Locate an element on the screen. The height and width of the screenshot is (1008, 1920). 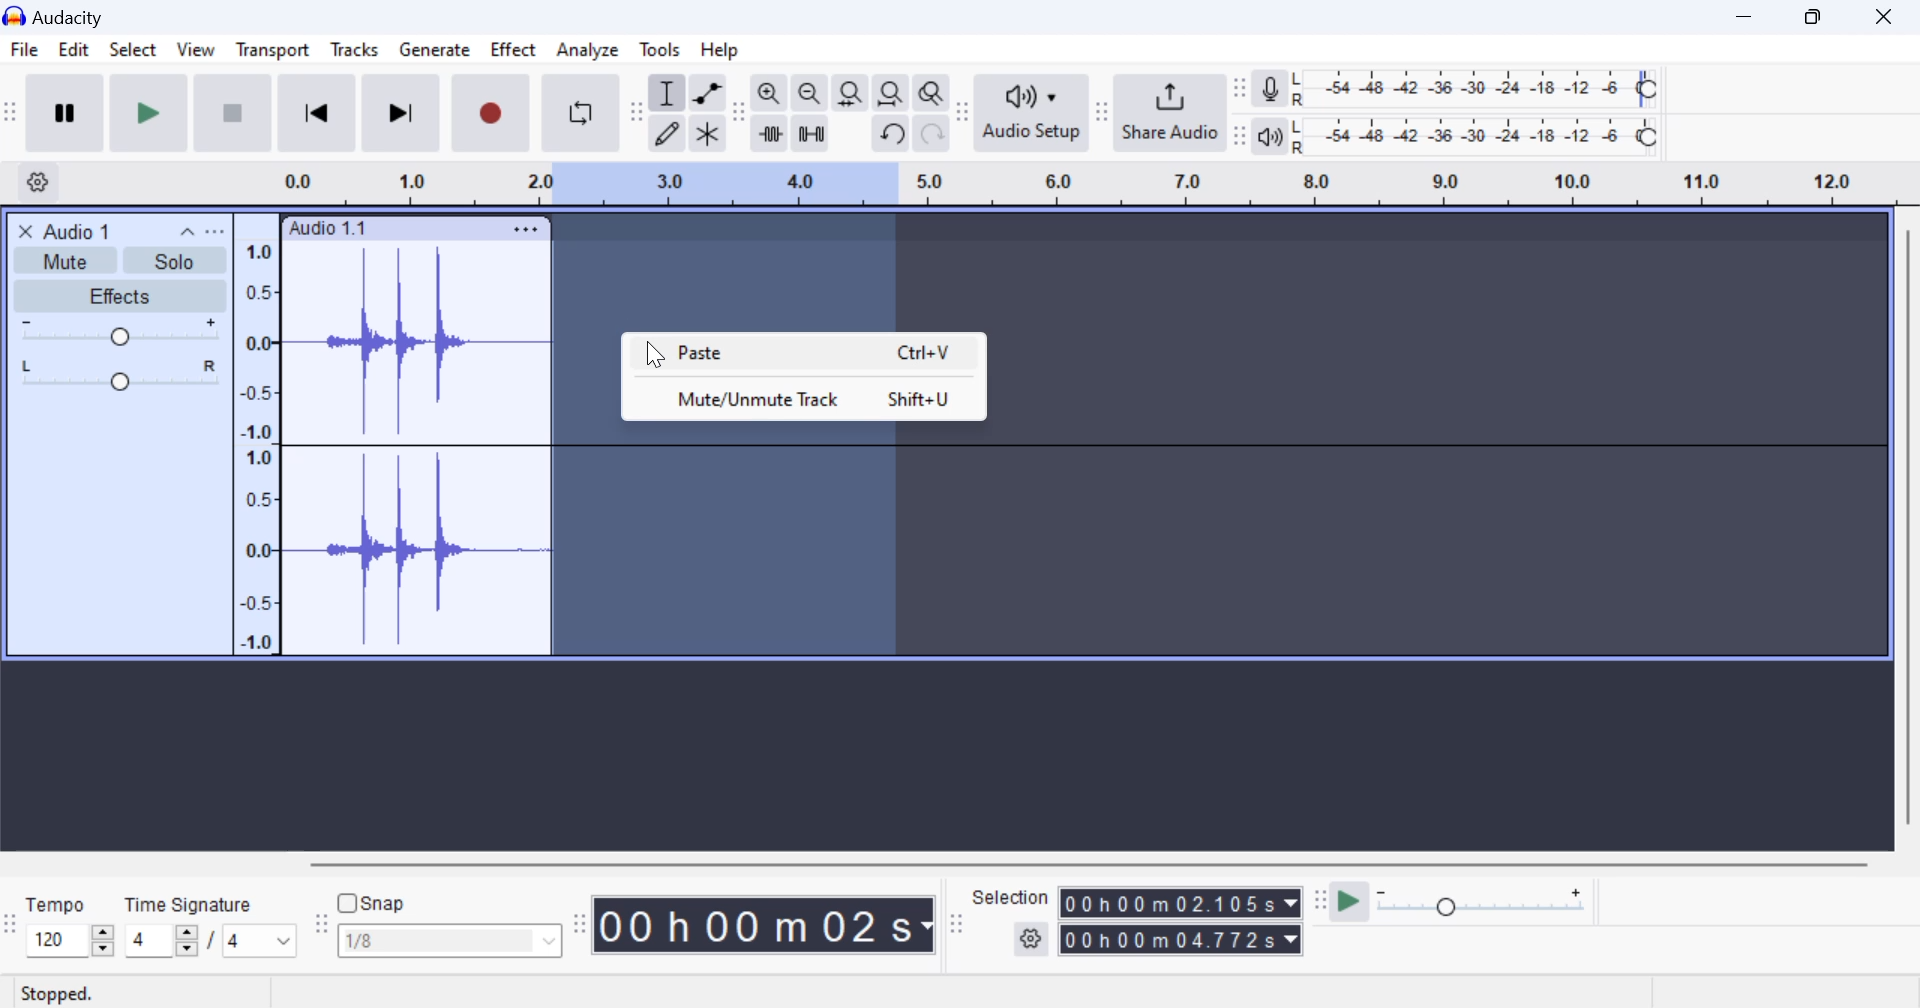
Window Title is located at coordinates (64, 16).